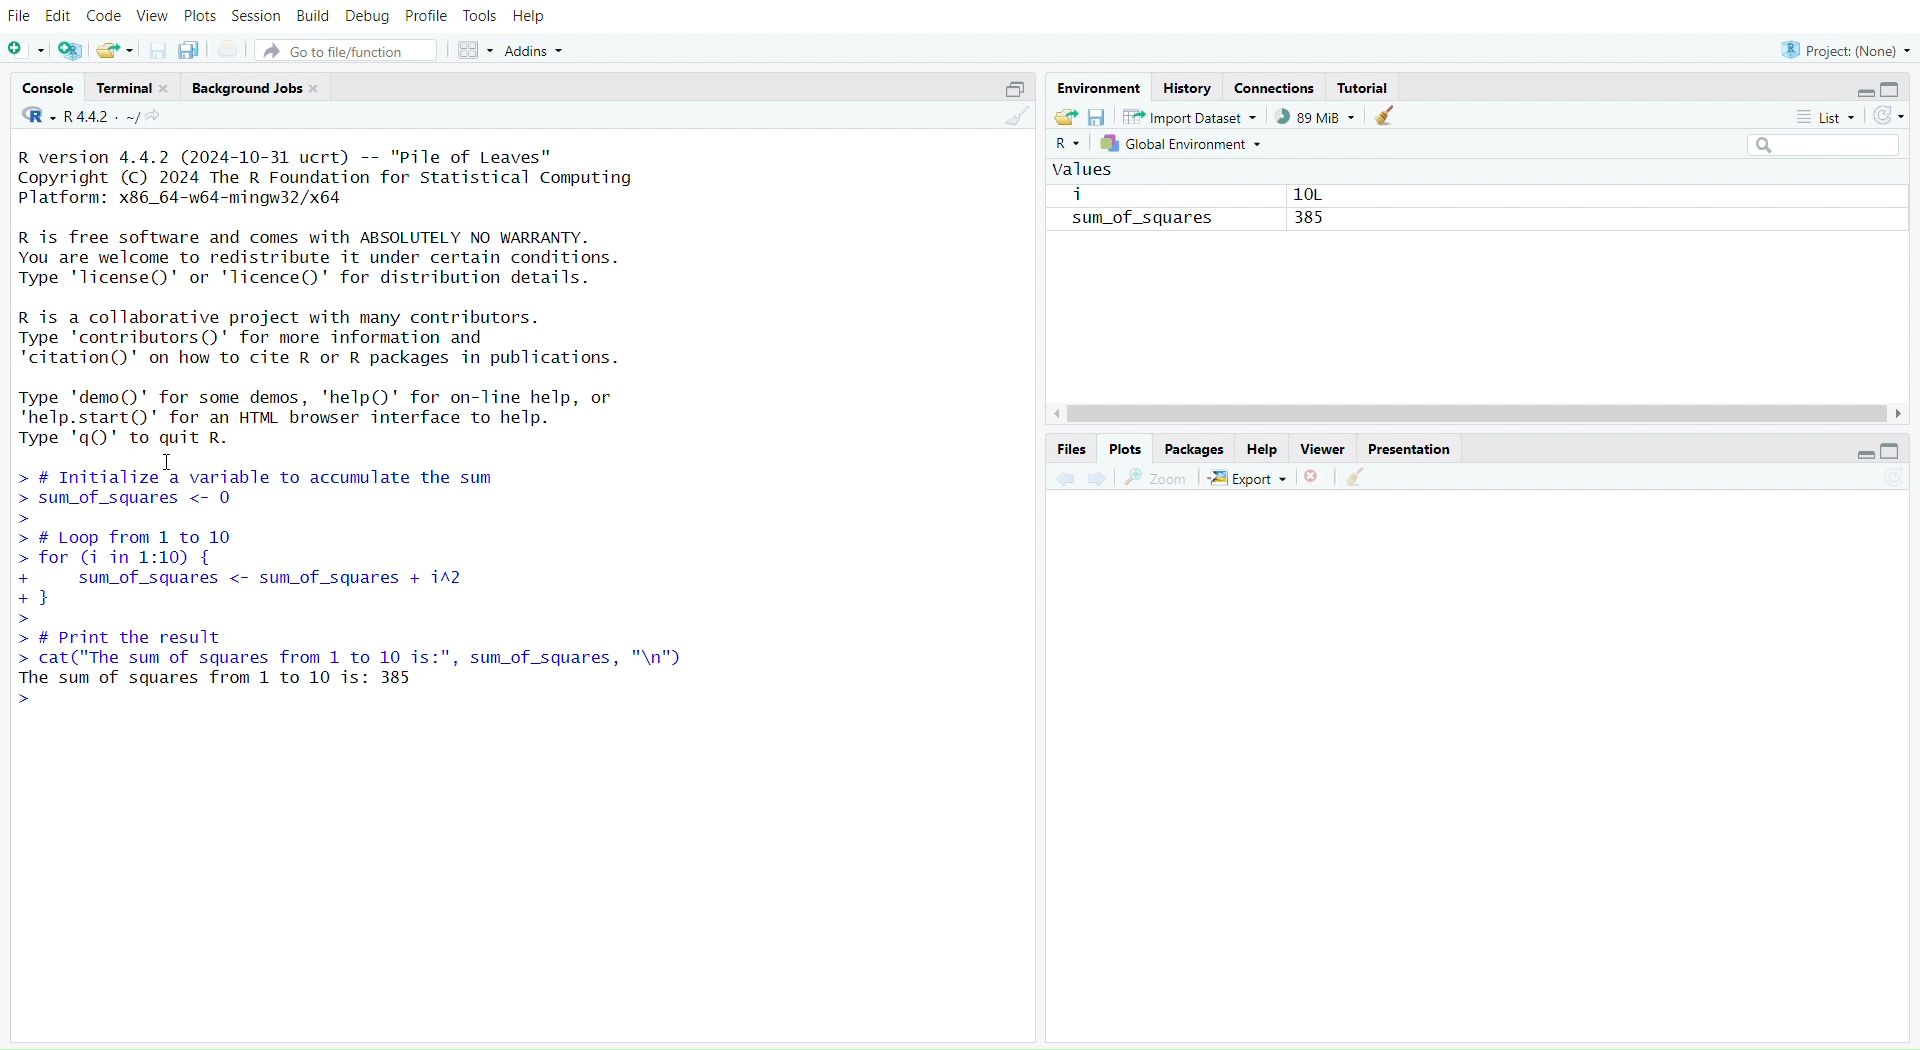 Image resolution: width=1920 pixels, height=1050 pixels. I want to click on export, so click(1250, 478).